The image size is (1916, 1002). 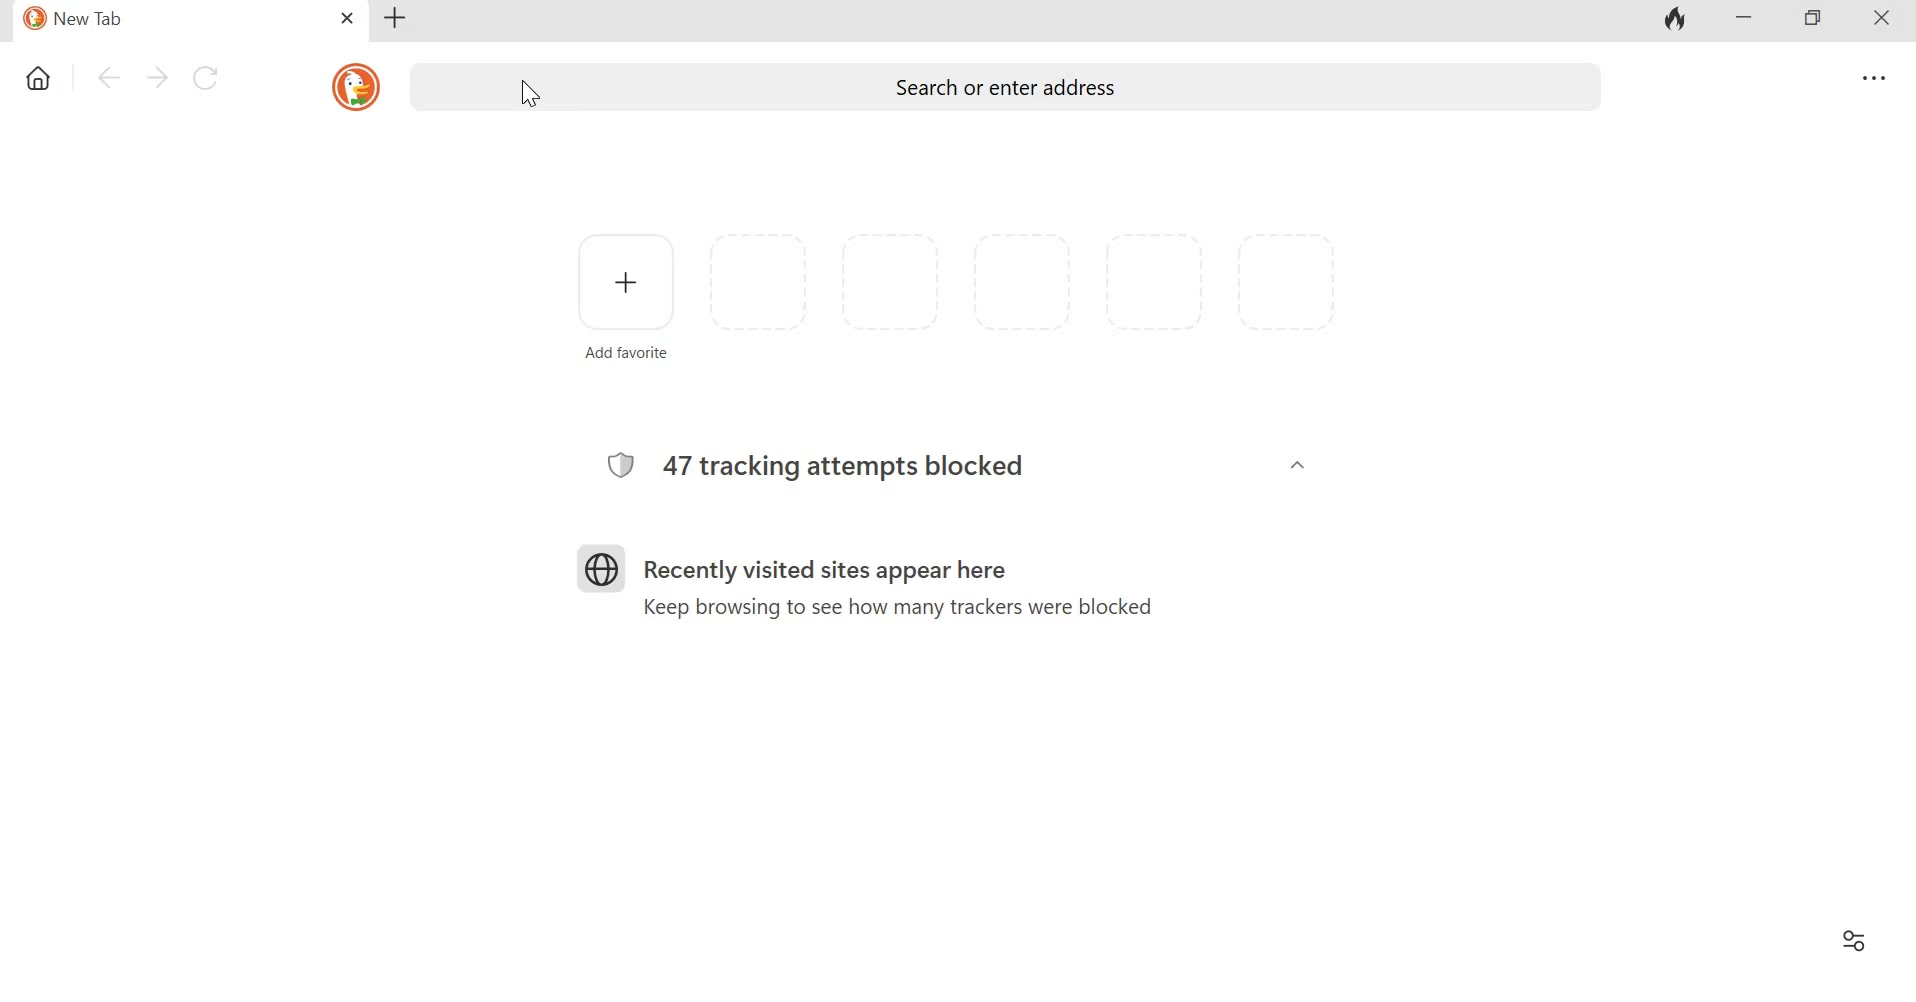 I want to click on cursor, so click(x=531, y=93).